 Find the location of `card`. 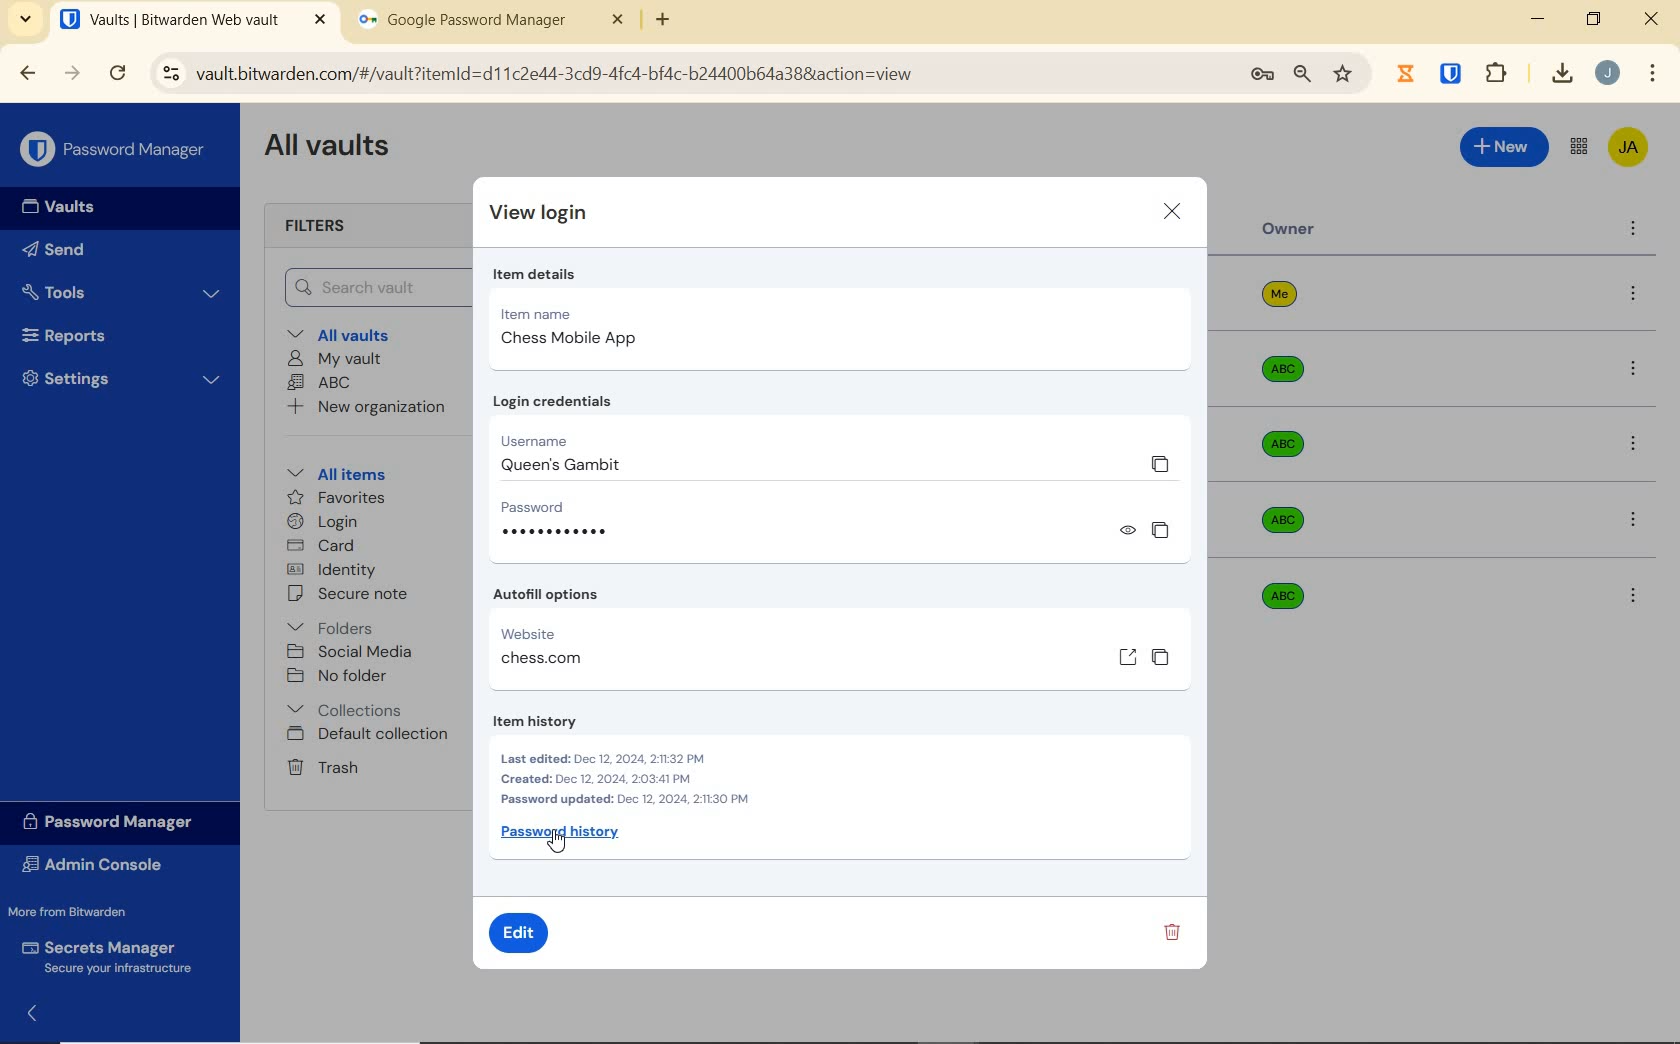

card is located at coordinates (324, 546).